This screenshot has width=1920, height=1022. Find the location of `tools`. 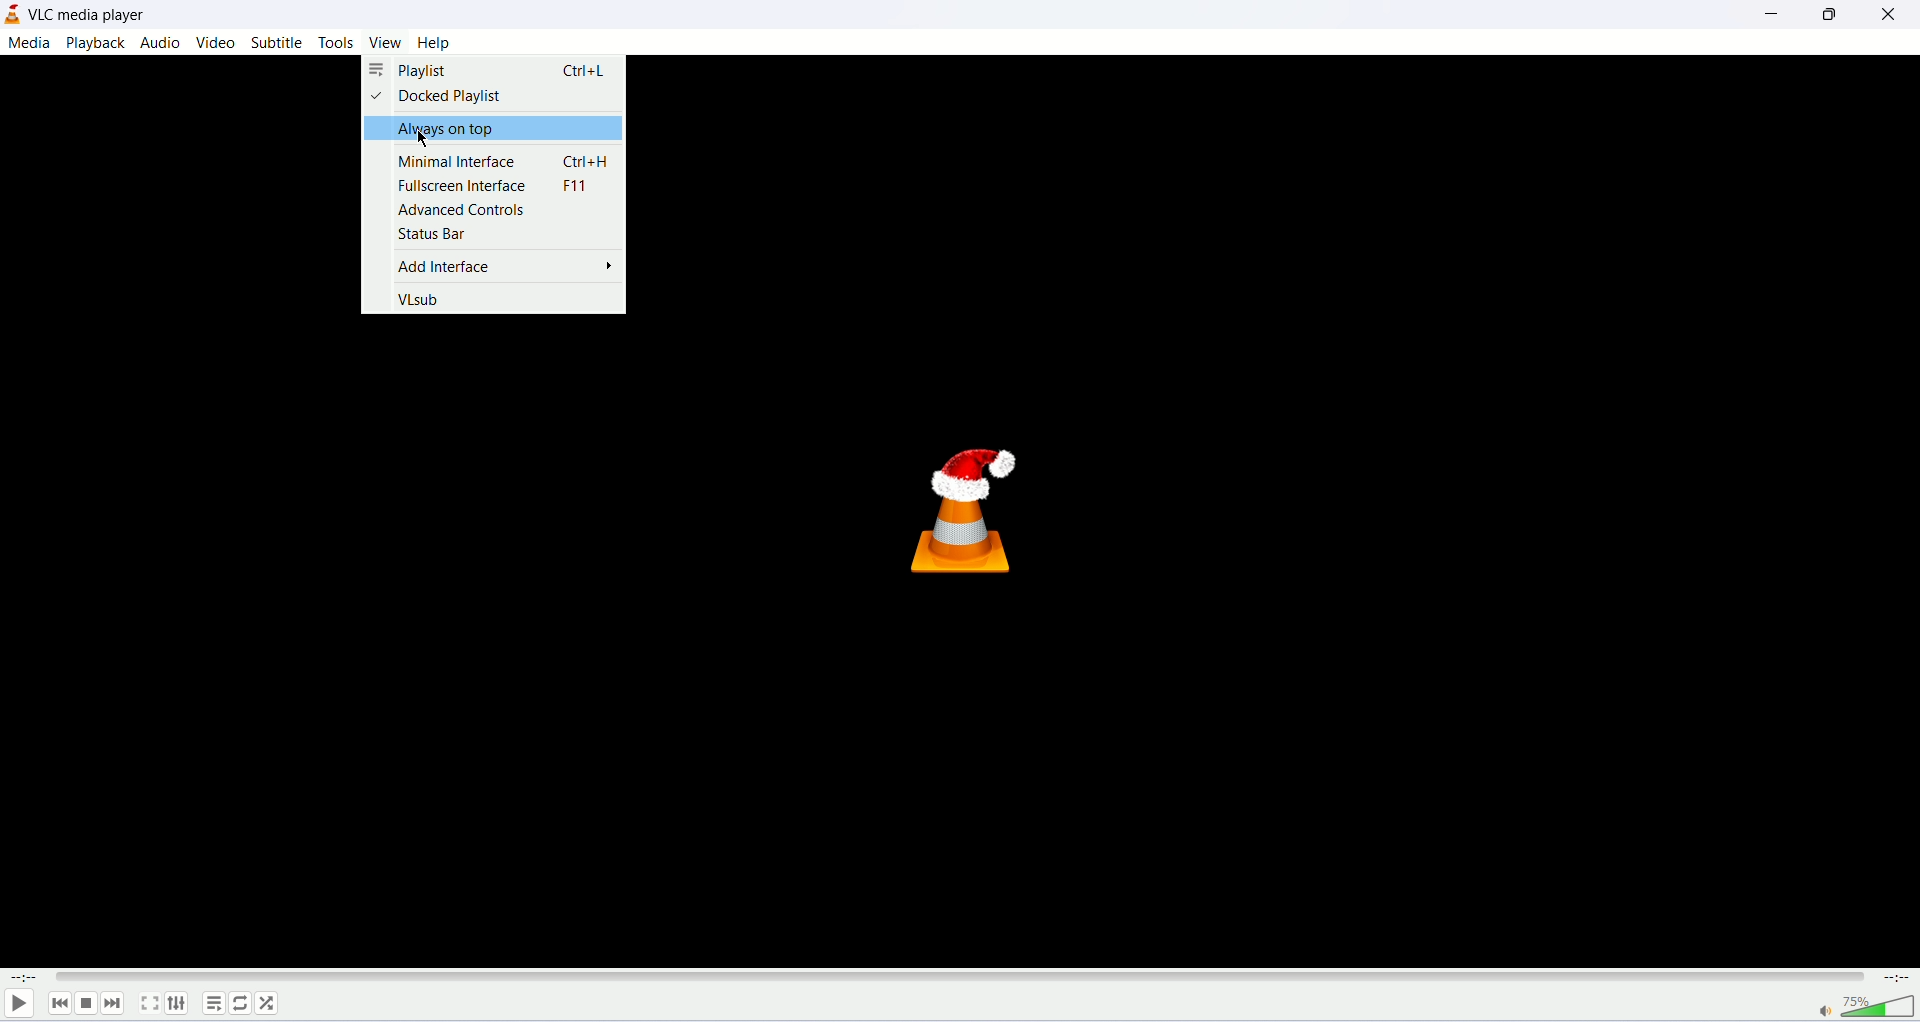

tools is located at coordinates (338, 43).